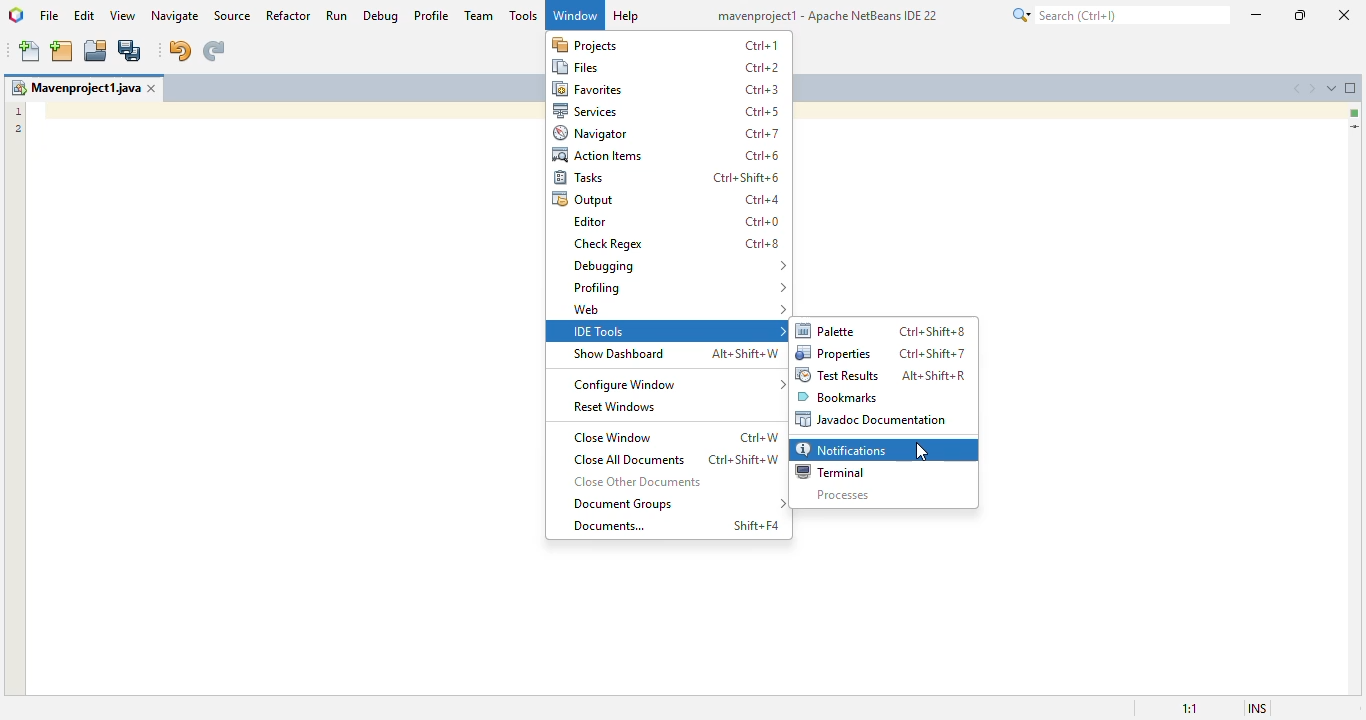 Image resolution: width=1366 pixels, height=720 pixels. Describe the element at coordinates (763, 223) in the screenshot. I see `shortcut for editor` at that location.